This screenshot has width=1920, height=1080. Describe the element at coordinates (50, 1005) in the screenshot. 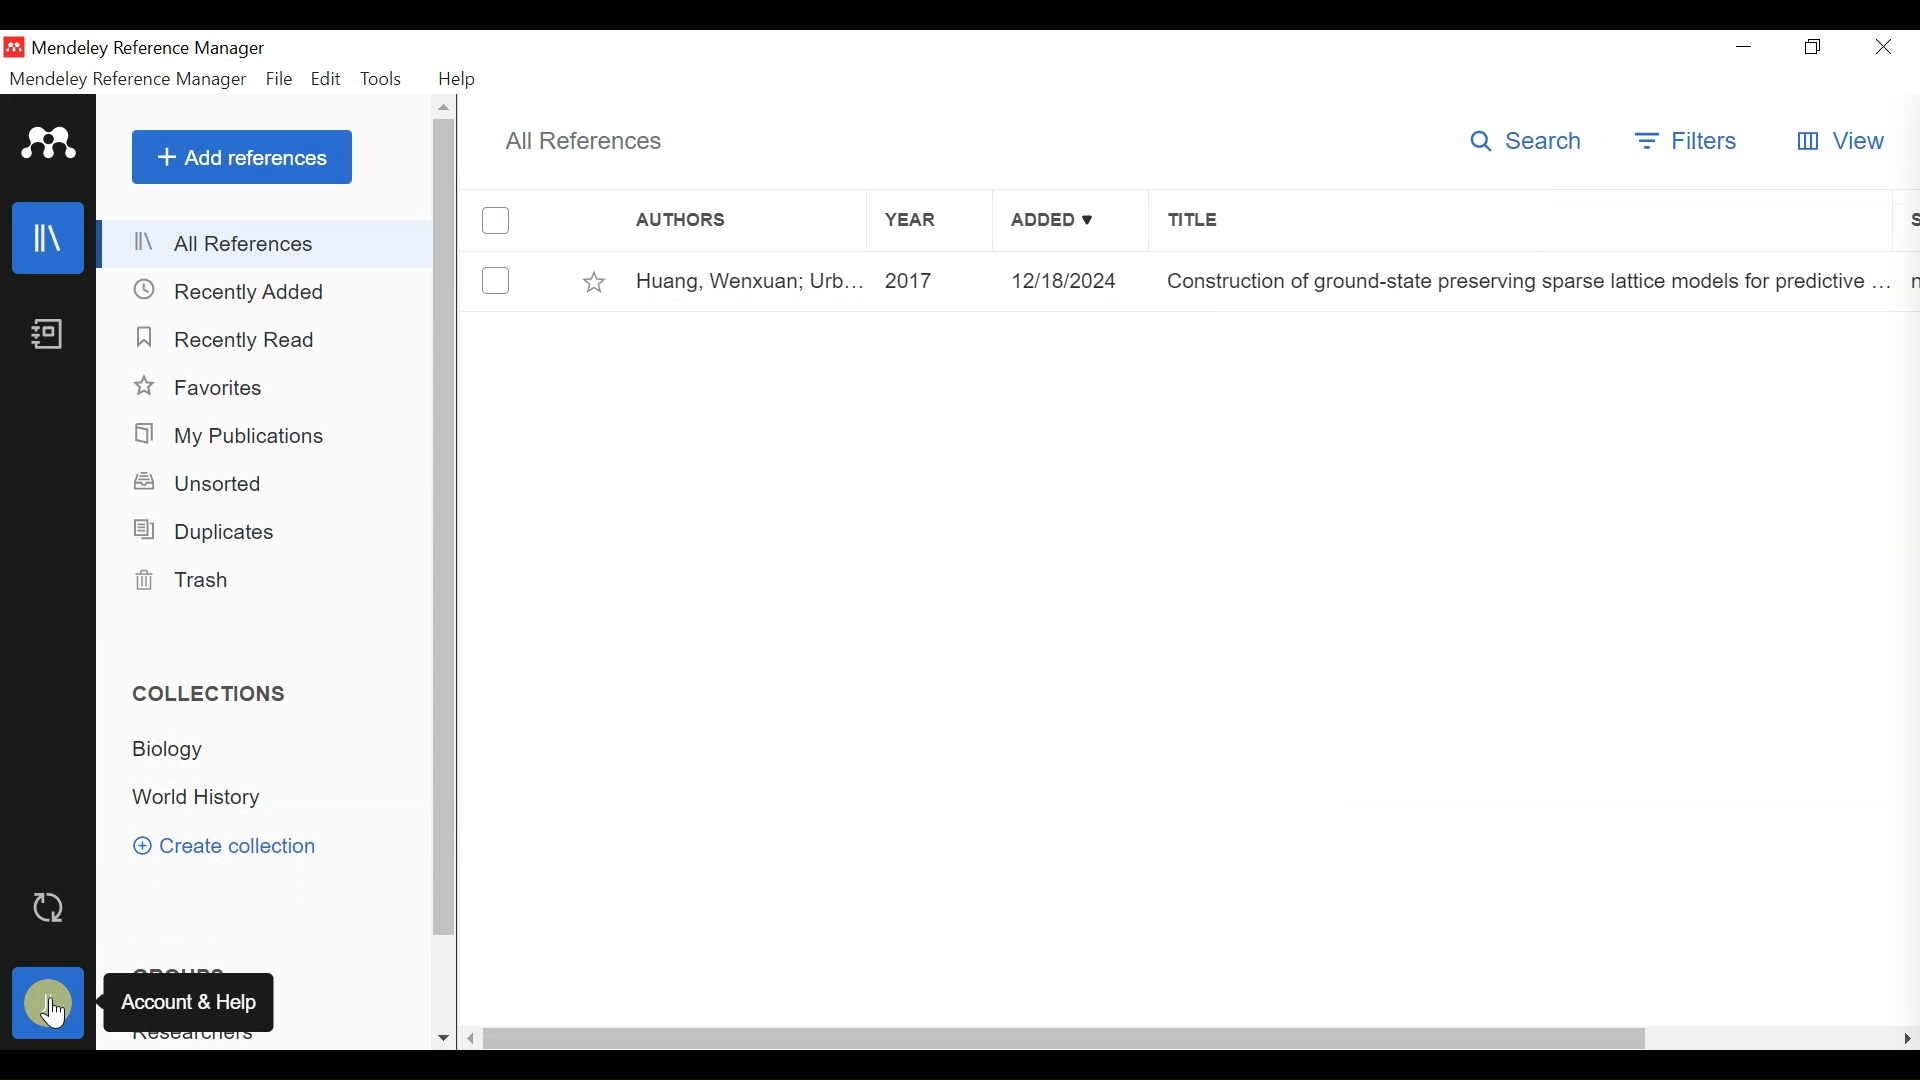

I see `Avatar` at that location.